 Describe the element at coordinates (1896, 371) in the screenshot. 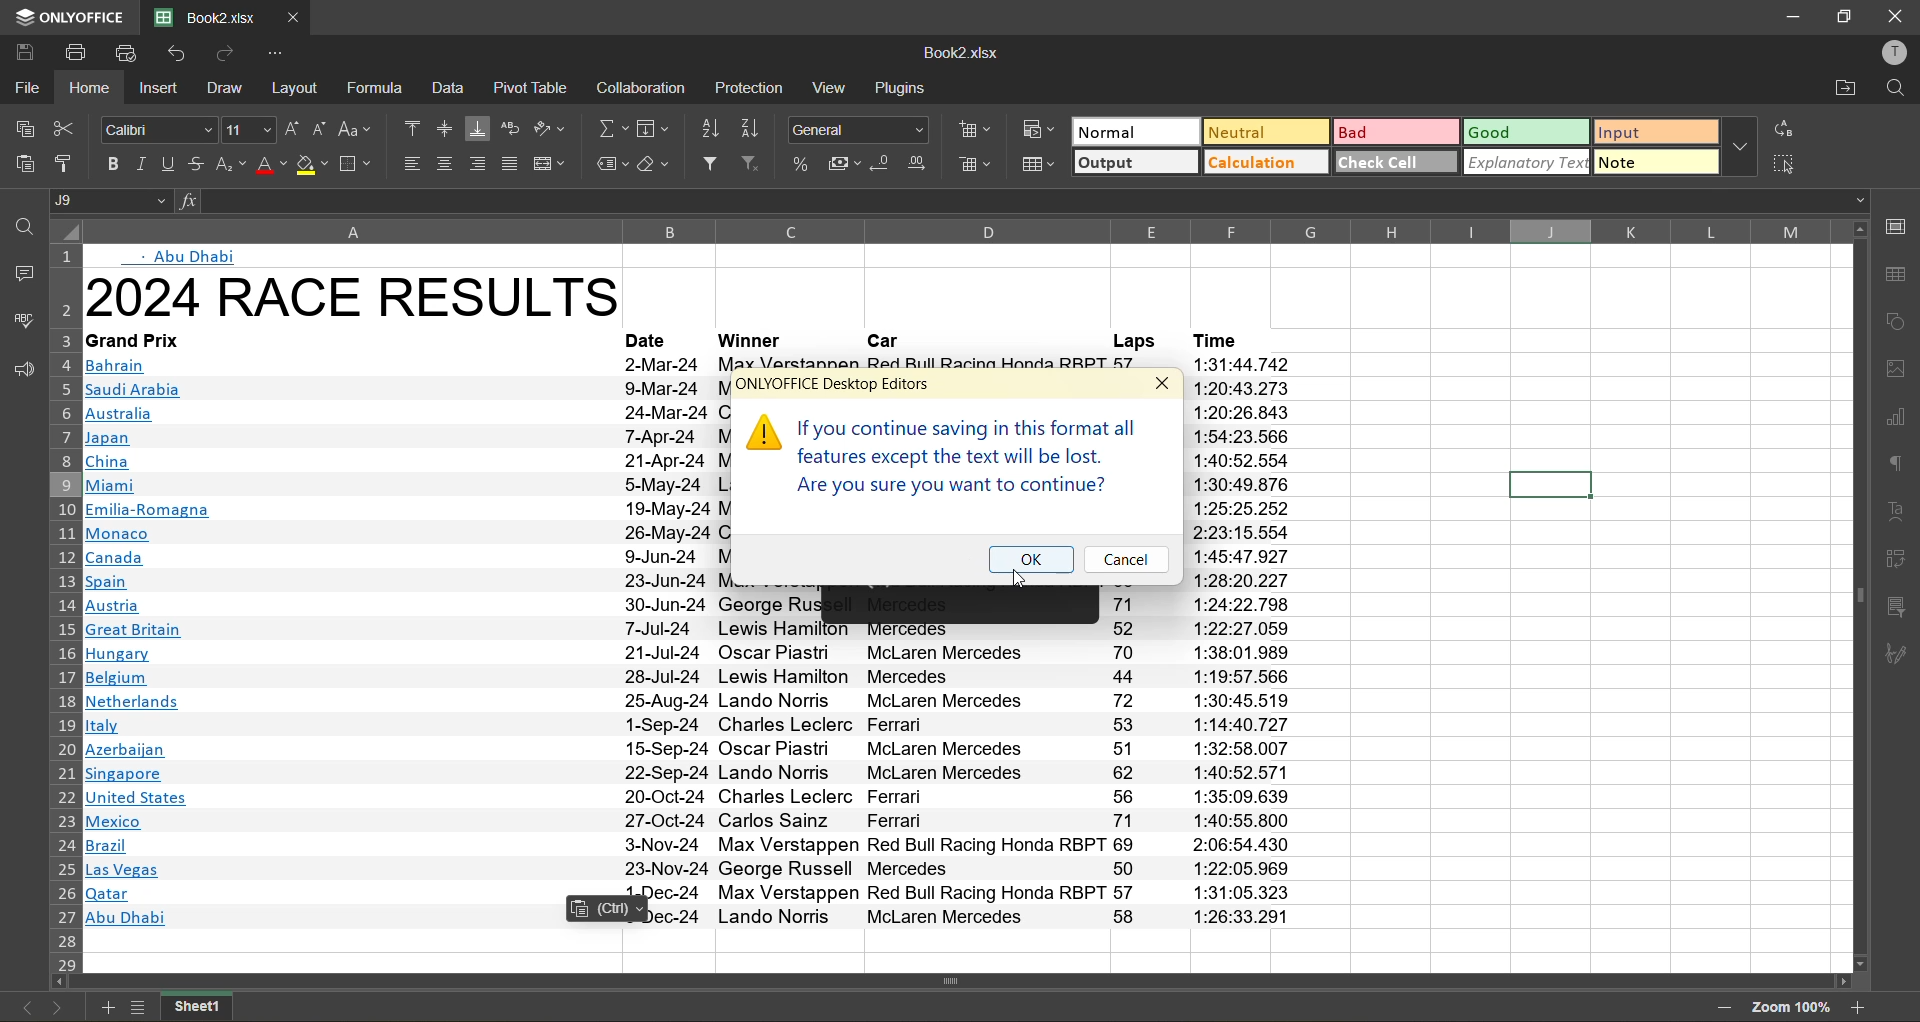

I see `images` at that location.